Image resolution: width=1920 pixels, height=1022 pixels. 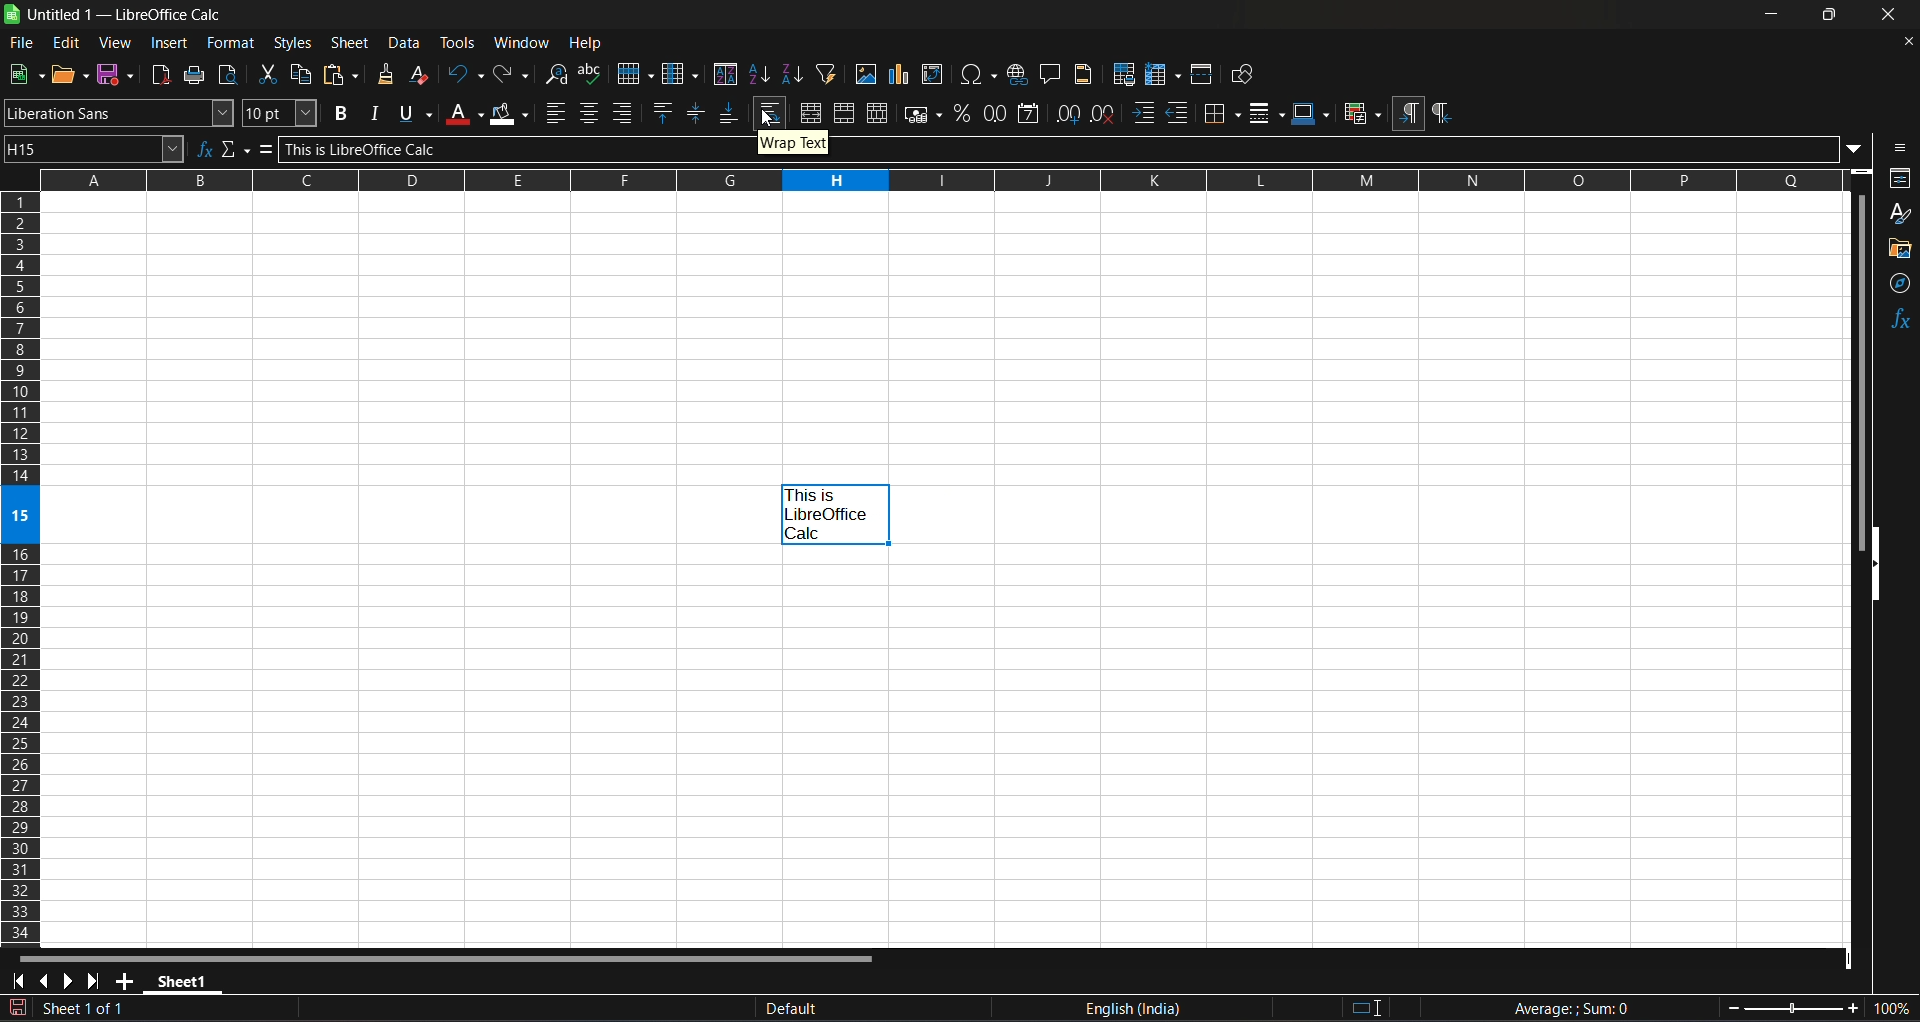 I want to click on file, so click(x=24, y=43).